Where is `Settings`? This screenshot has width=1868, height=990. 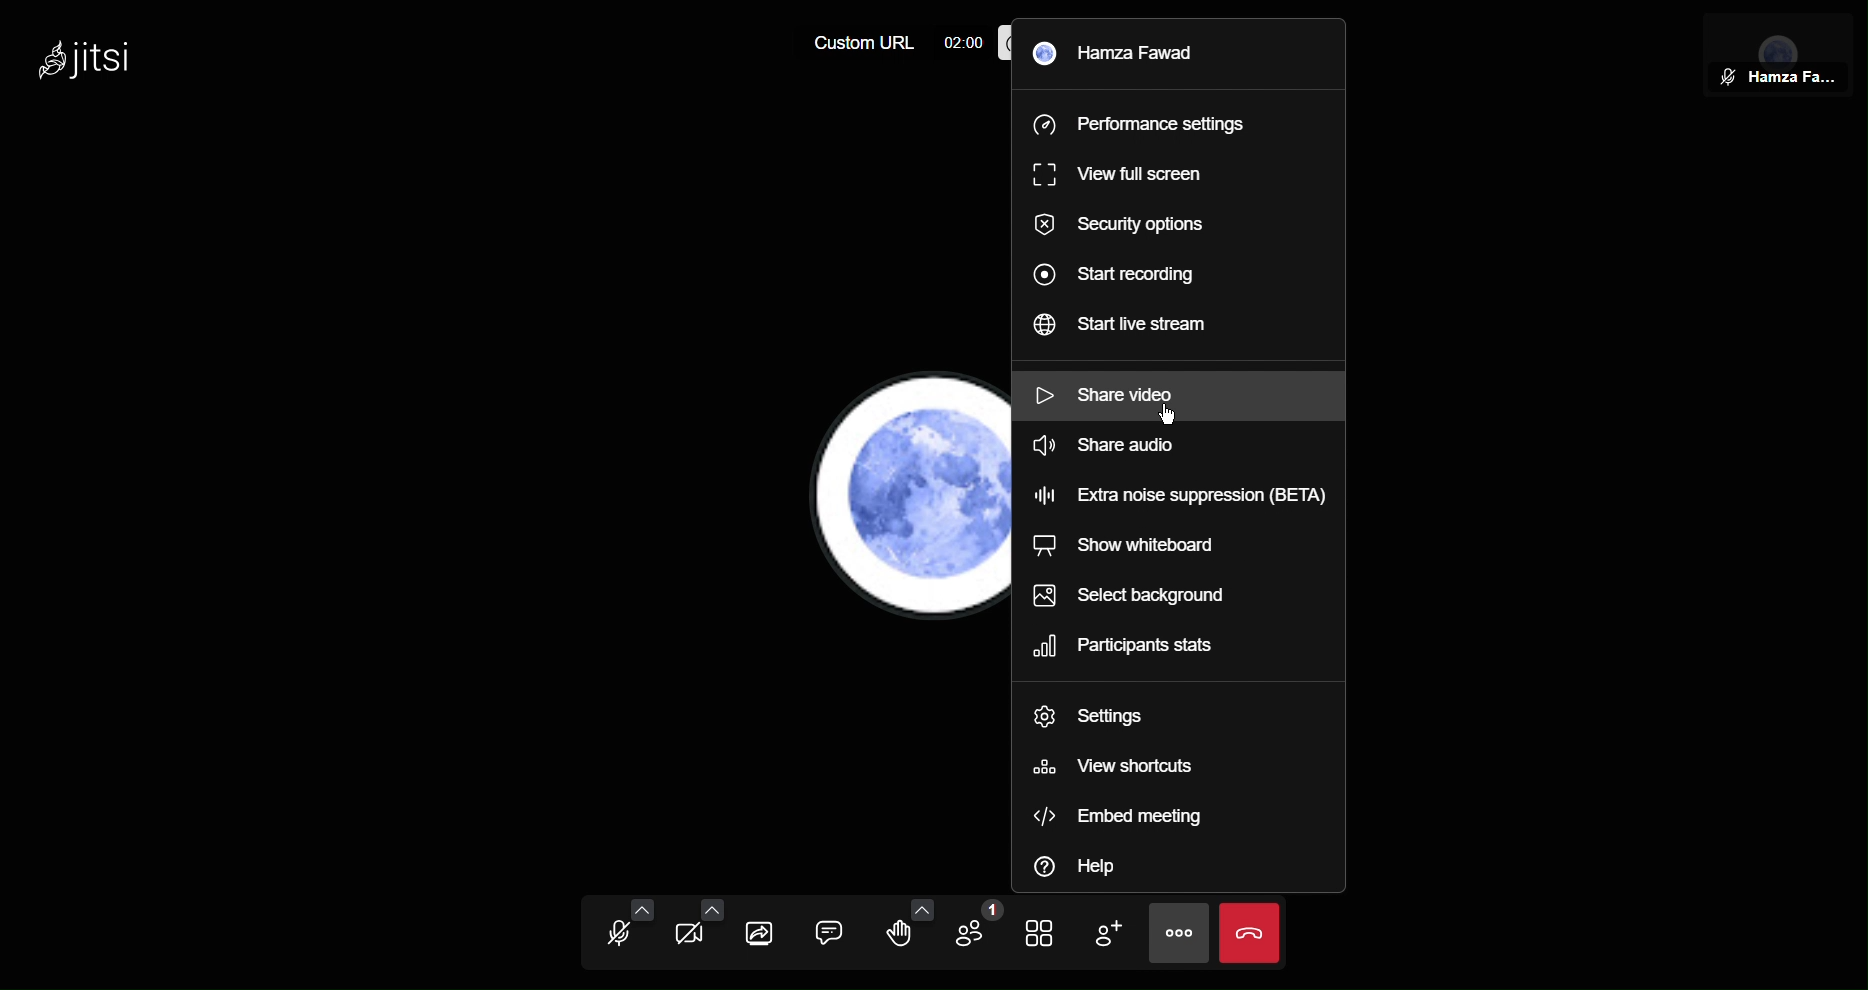 Settings is located at coordinates (1091, 717).